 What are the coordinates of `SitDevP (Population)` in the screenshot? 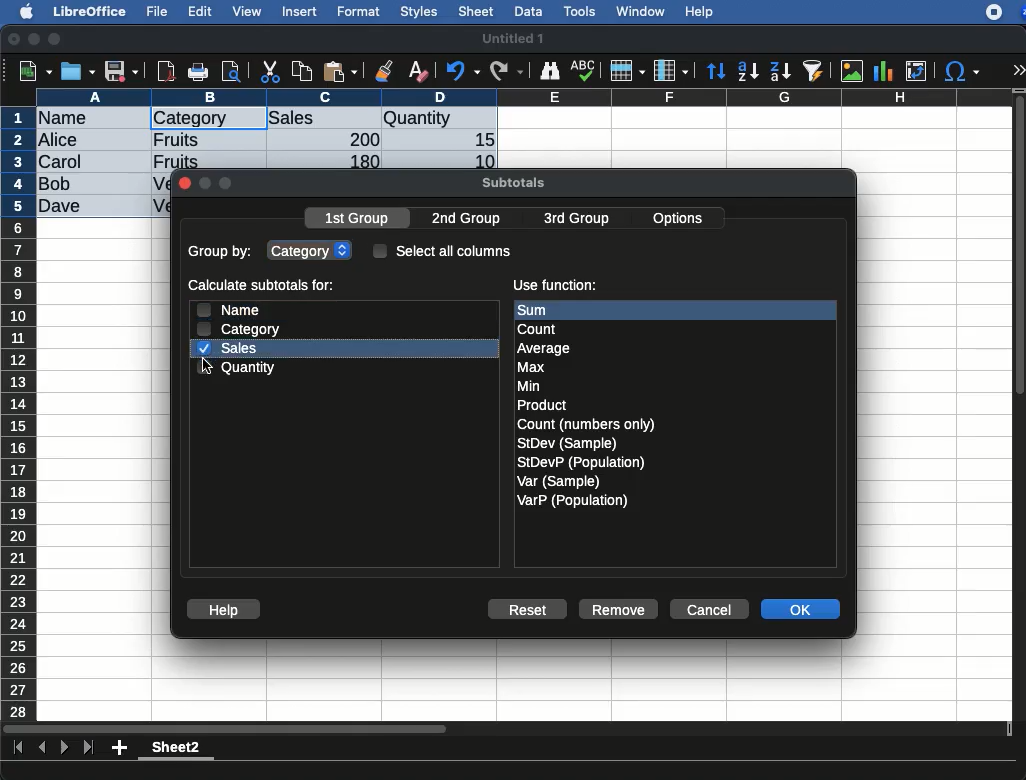 It's located at (582, 462).